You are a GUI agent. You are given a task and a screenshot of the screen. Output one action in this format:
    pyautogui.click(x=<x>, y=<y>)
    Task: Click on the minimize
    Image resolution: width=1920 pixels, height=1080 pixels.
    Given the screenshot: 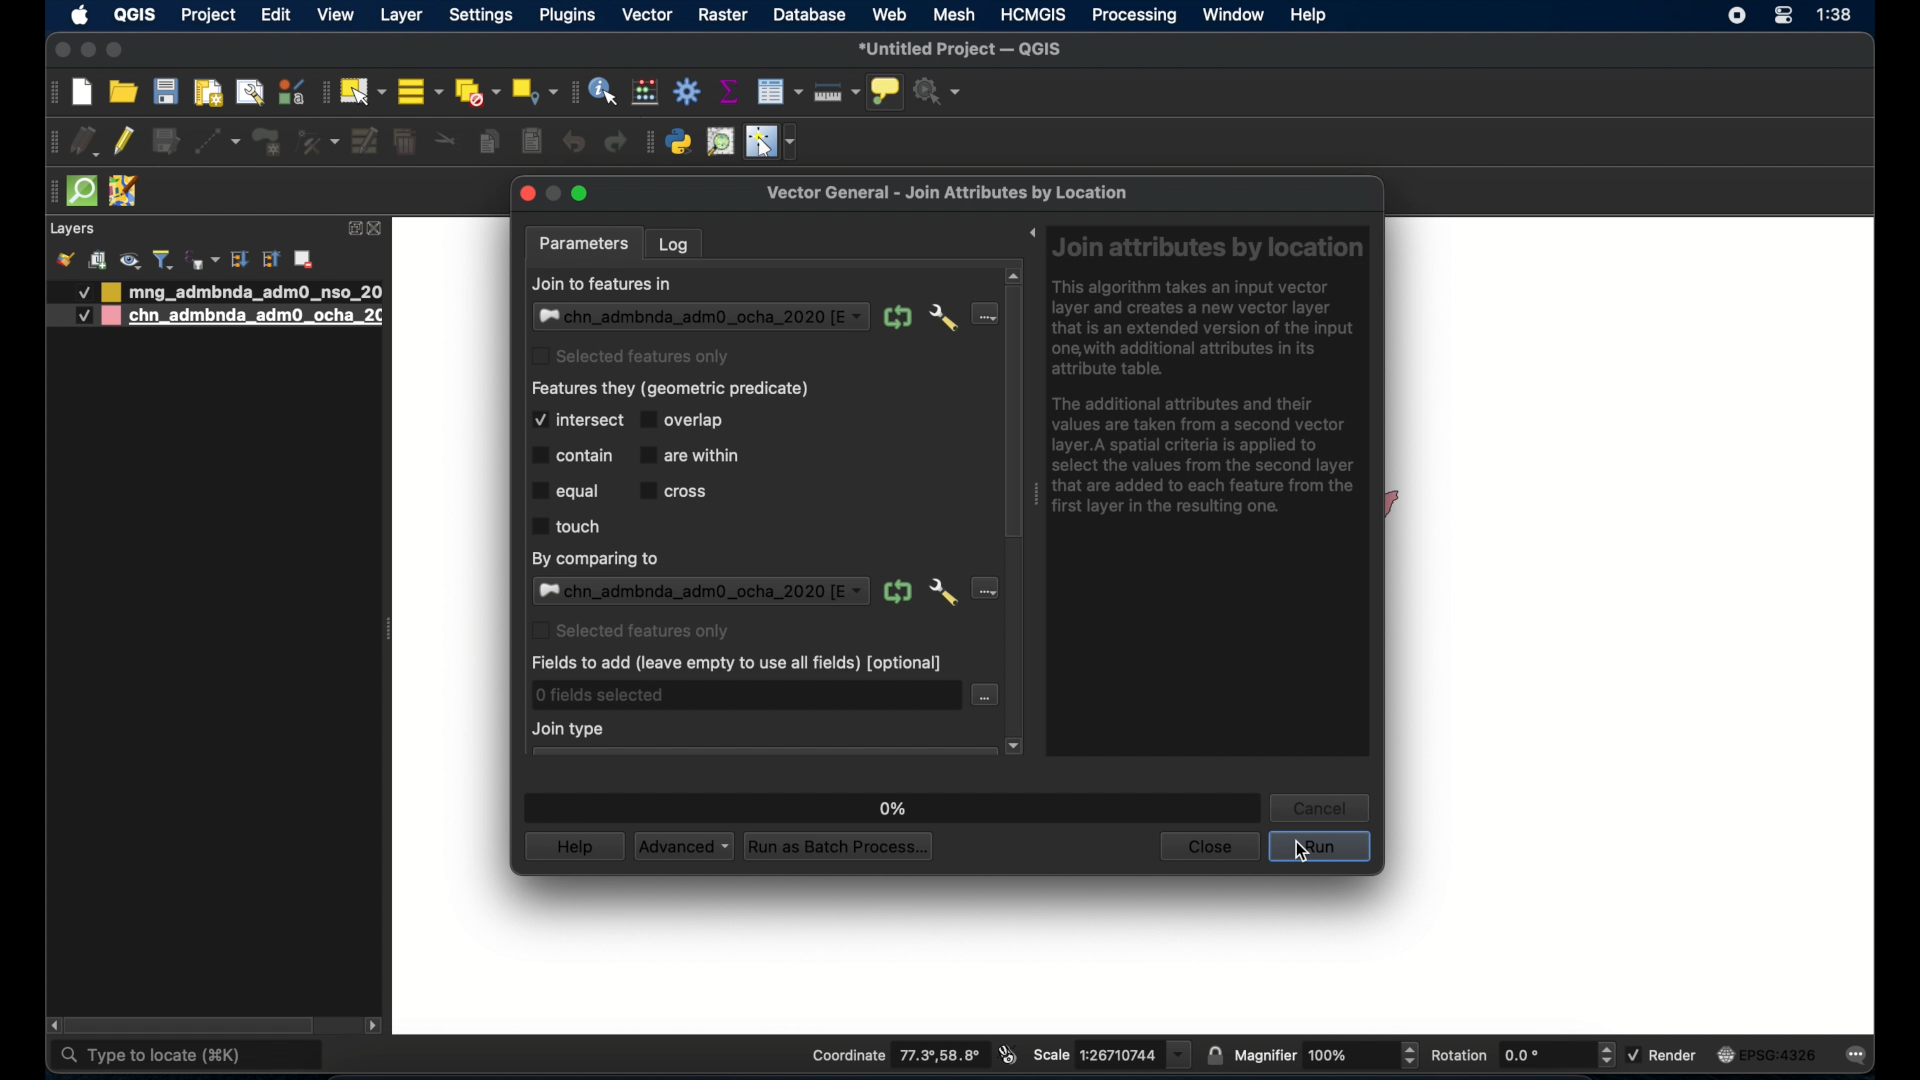 What is the action you would take?
    pyautogui.click(x=89, y=51)
    